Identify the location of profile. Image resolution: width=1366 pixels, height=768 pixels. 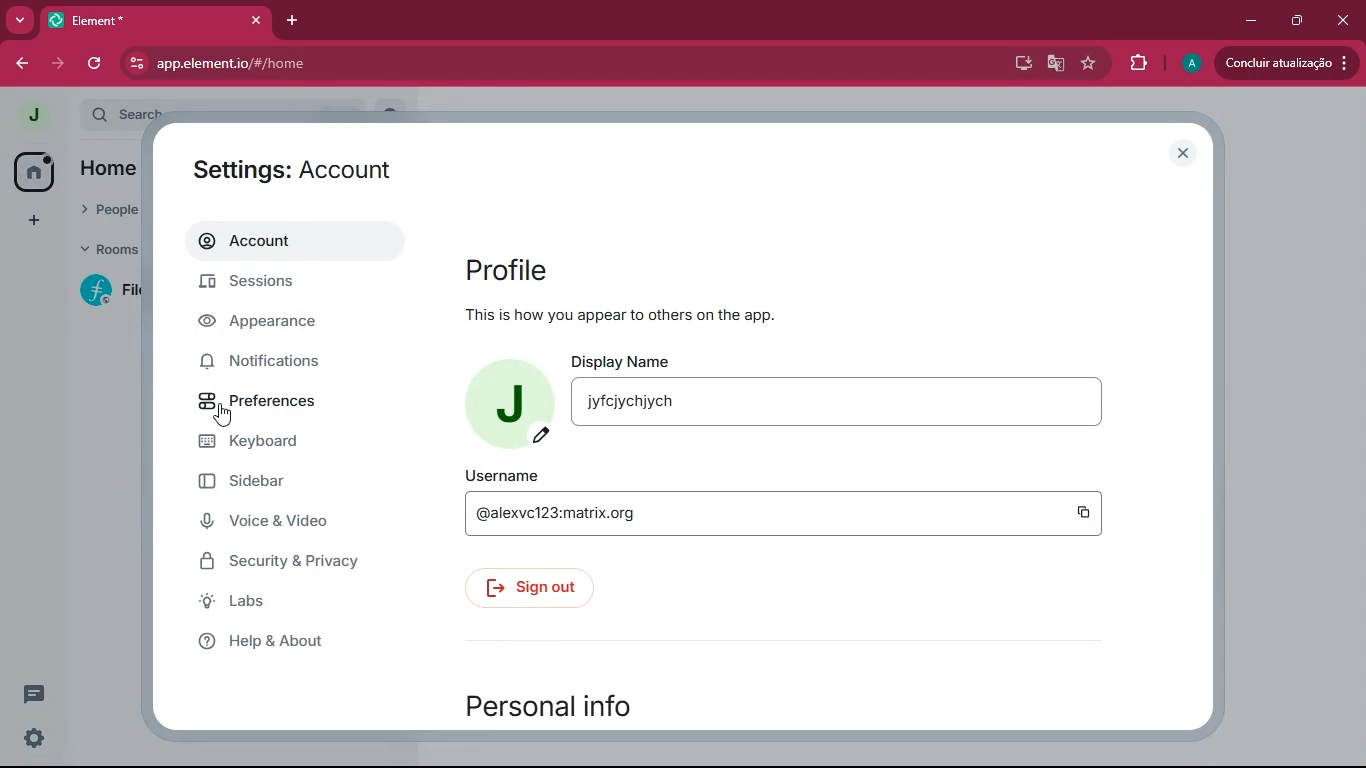
(508, 269).